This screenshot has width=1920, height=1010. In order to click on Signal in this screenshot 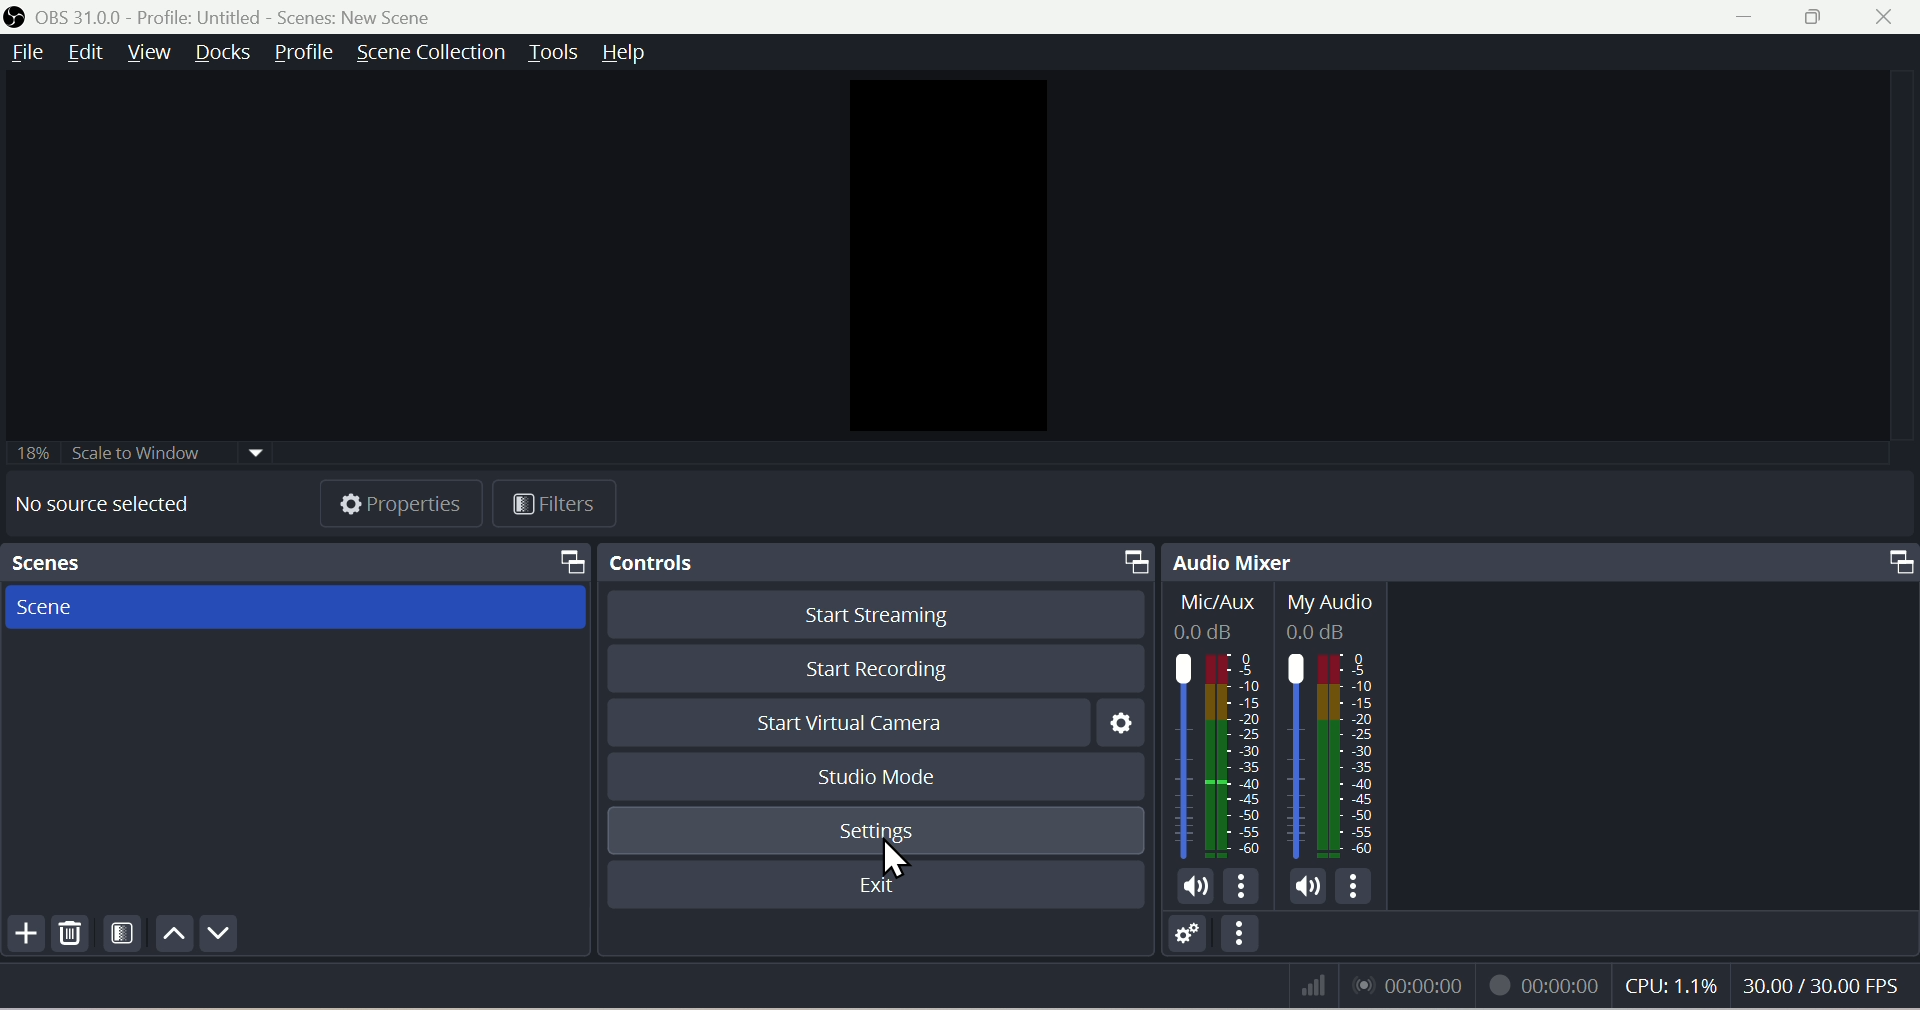, I will do `click(1307, 985)`.